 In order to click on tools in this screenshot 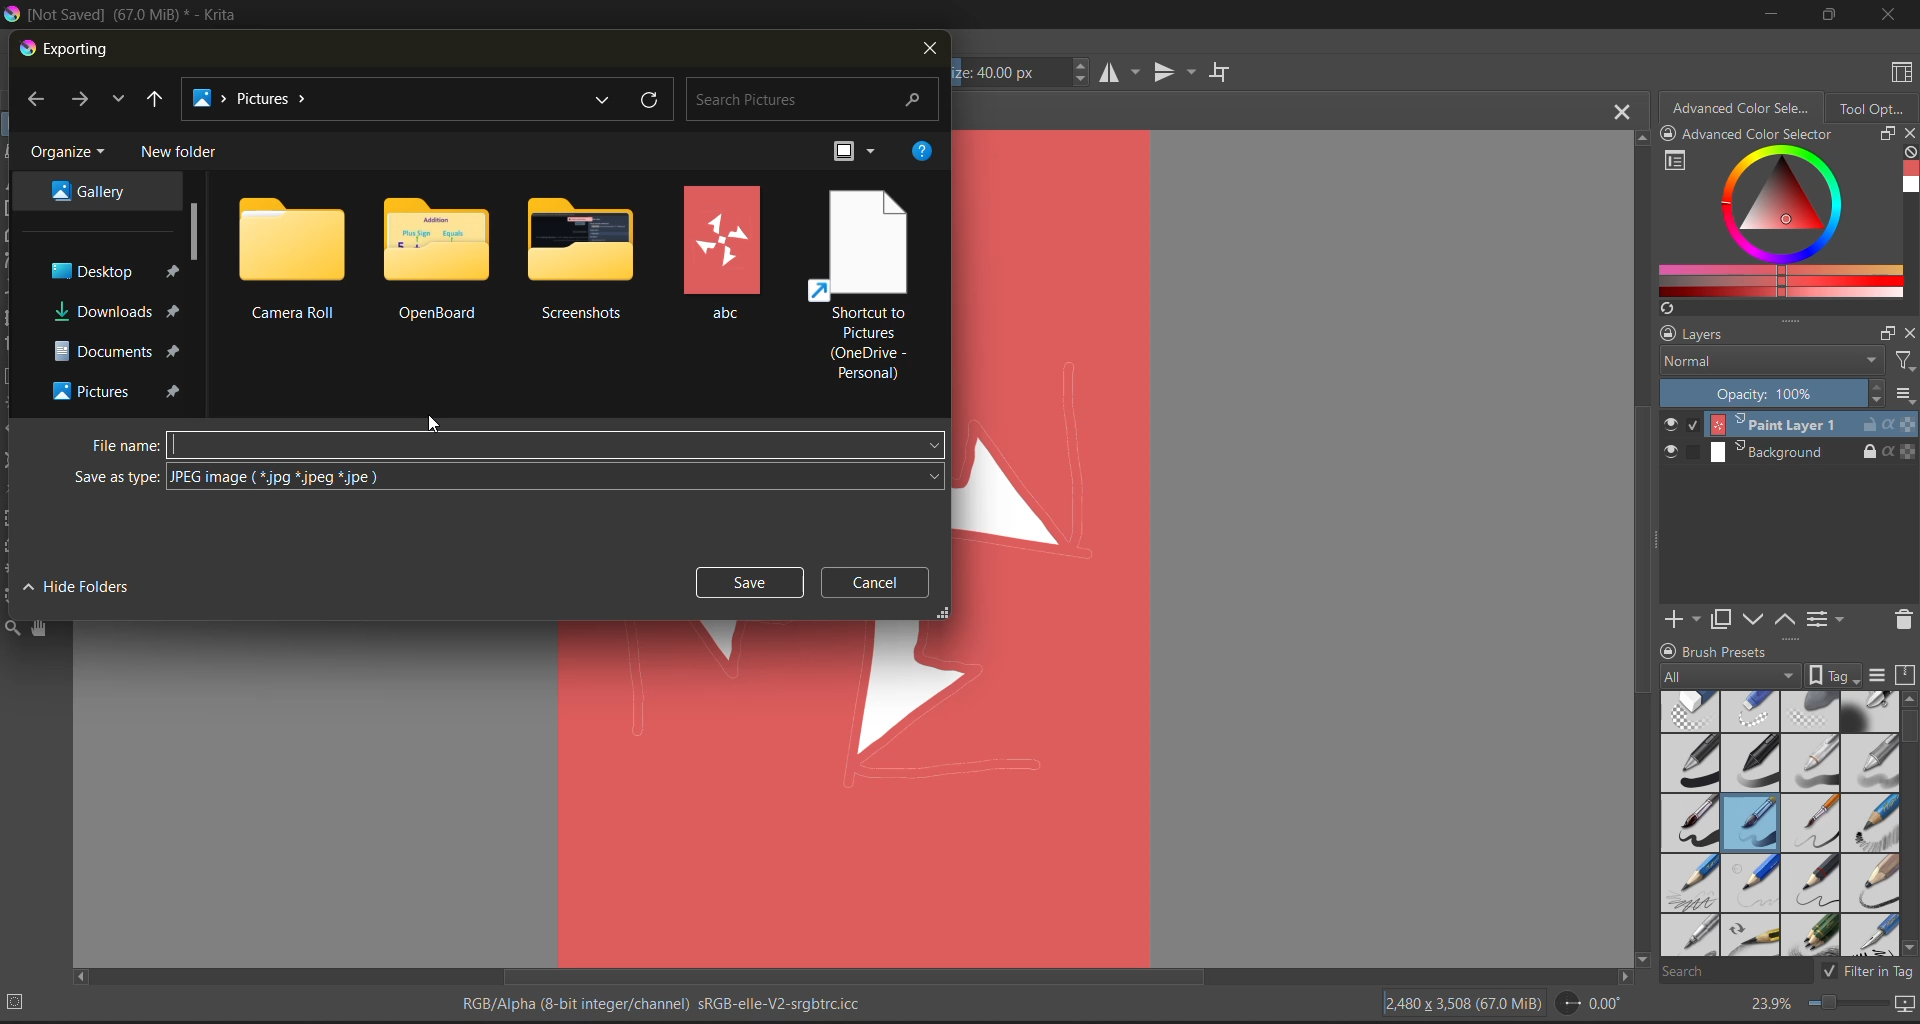, I will do `click(12, 626)`.